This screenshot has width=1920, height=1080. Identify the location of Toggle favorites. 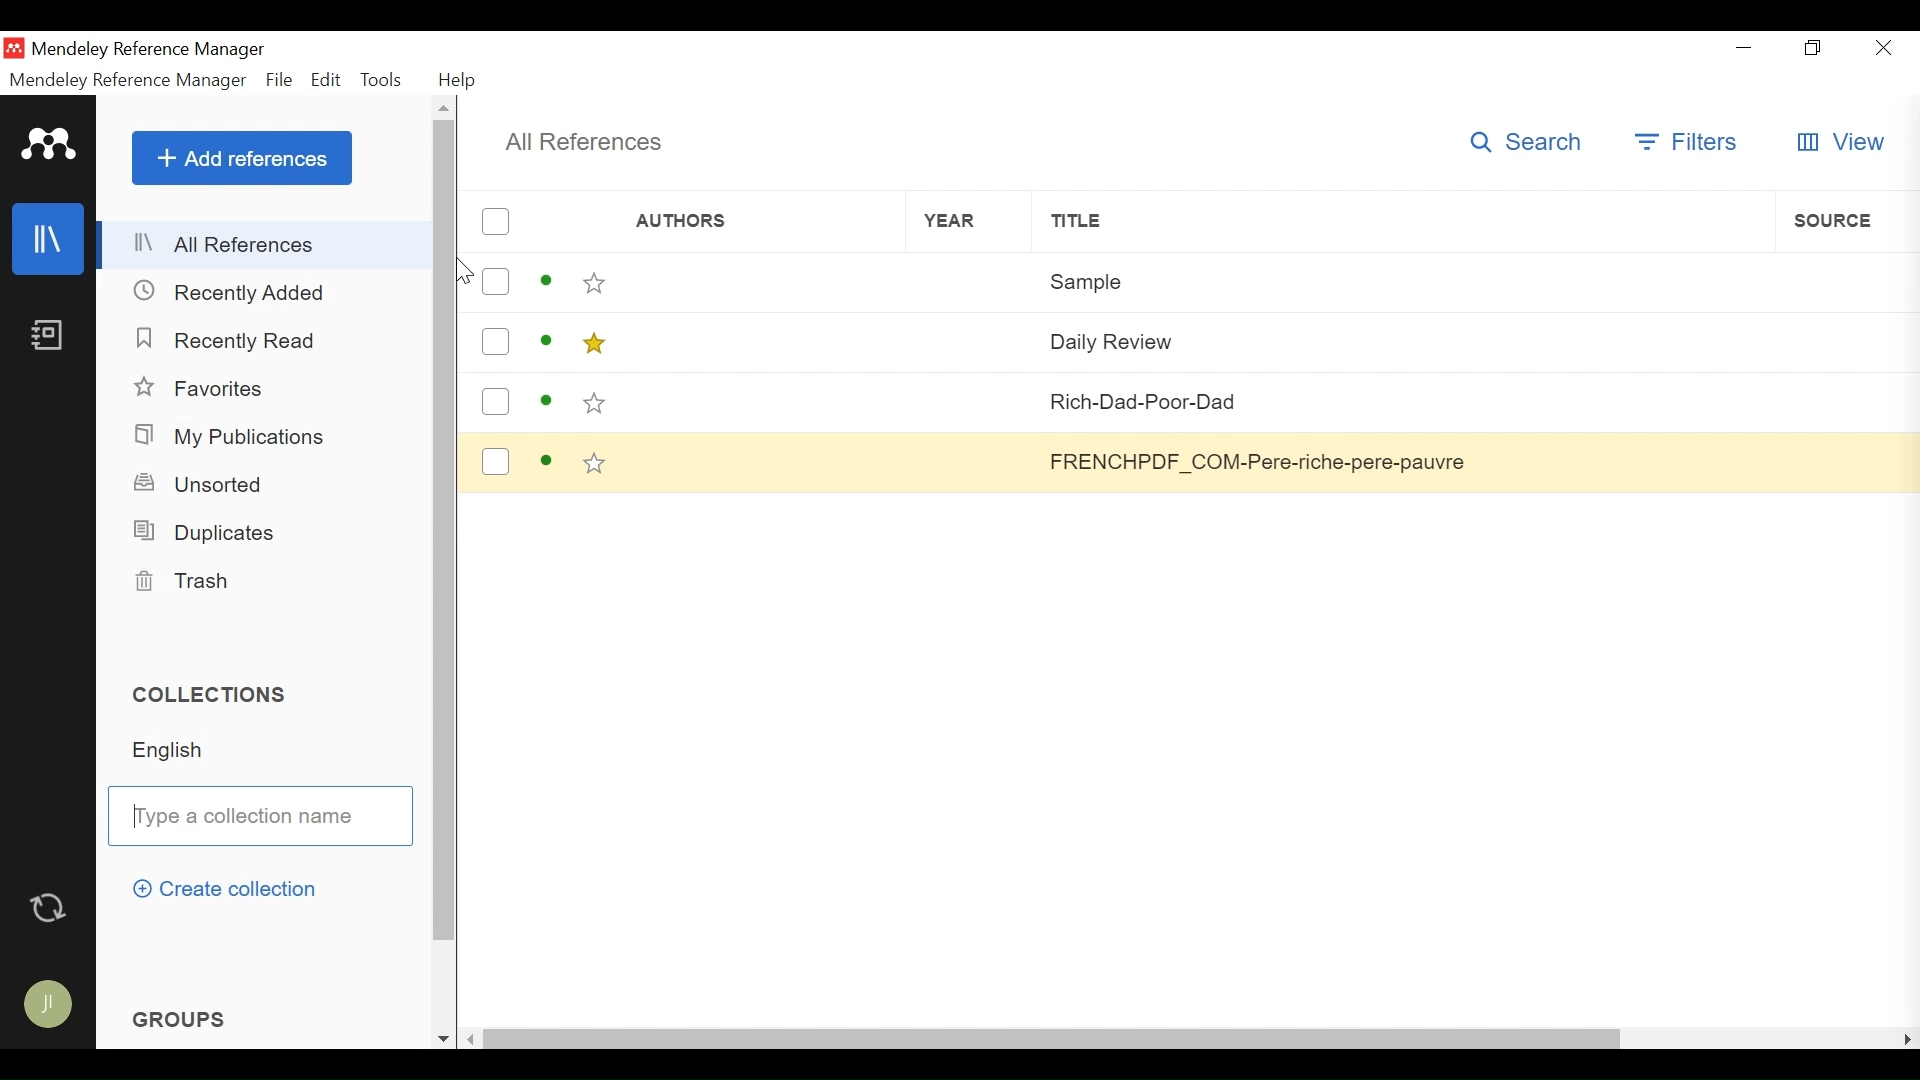
(595, 283).